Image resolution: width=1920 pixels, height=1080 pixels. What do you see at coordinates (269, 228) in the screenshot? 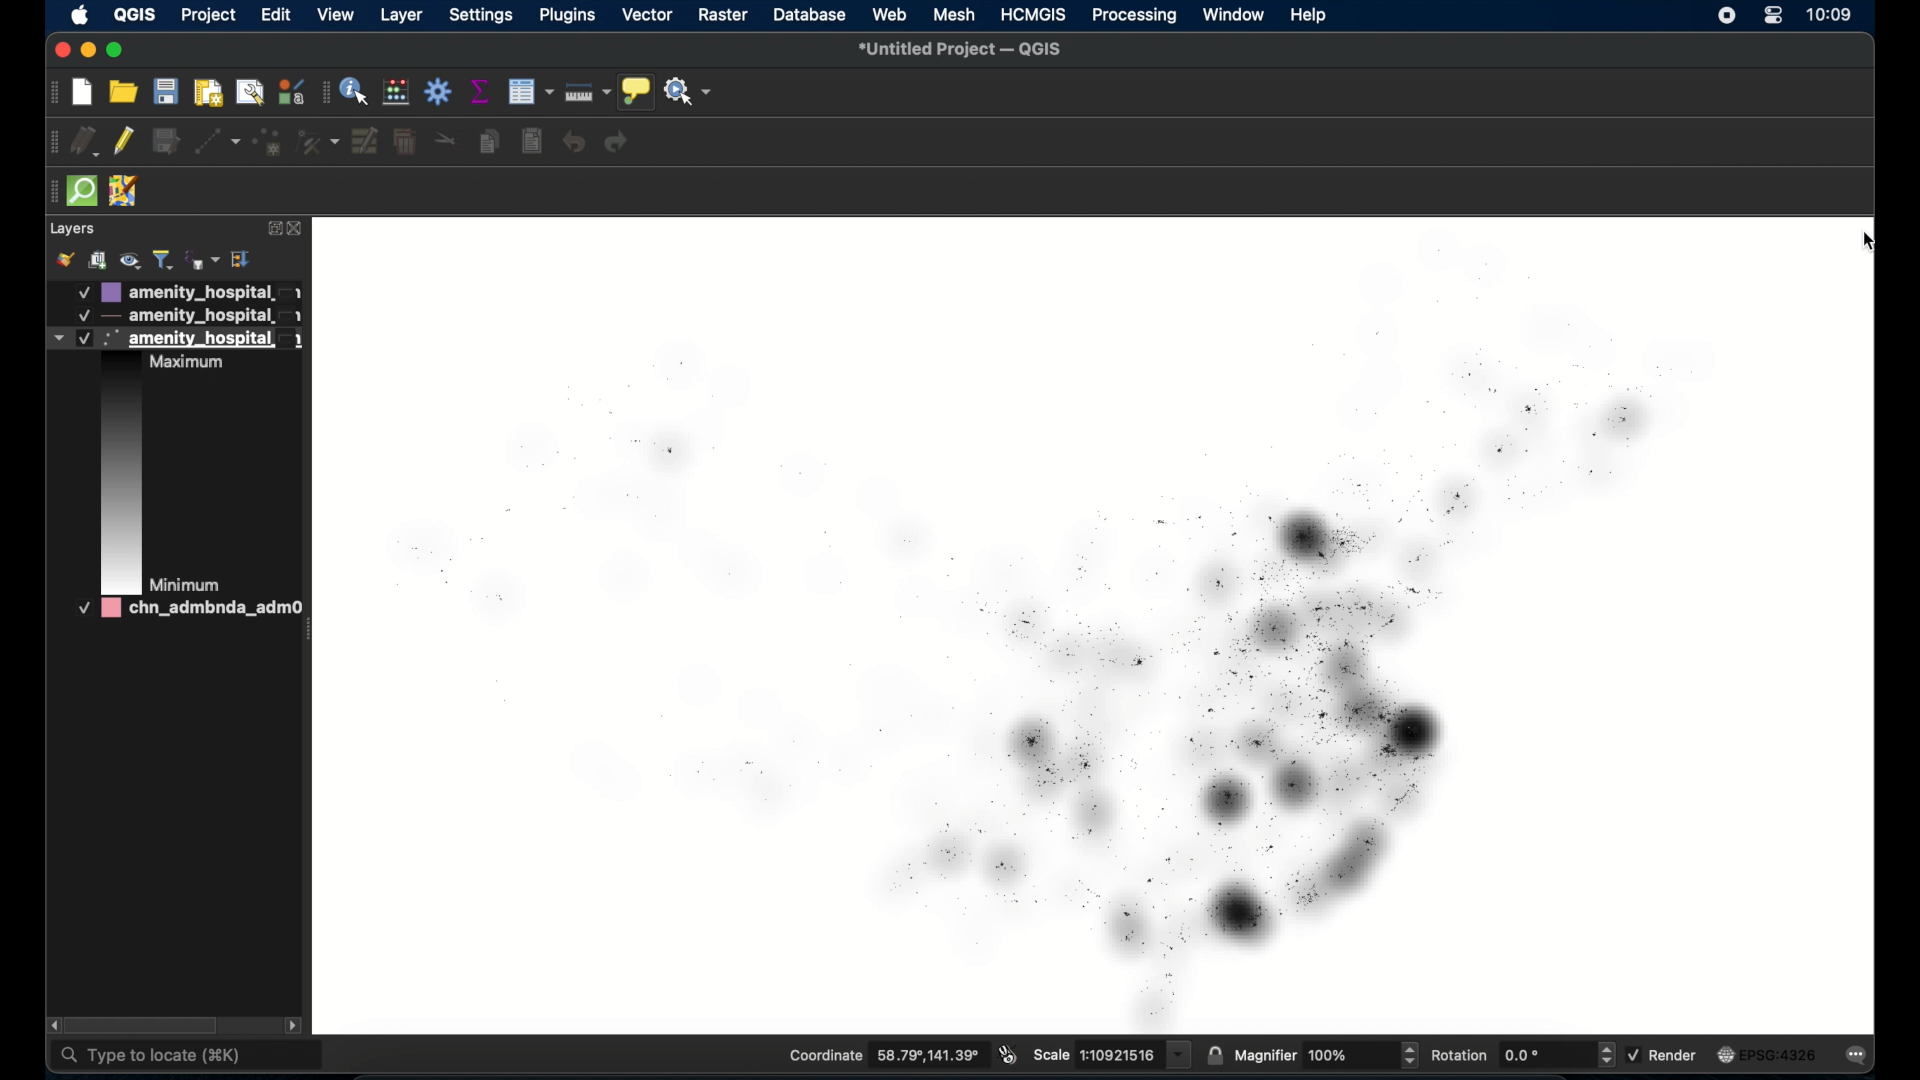
I see `expand` at bounding box center [269, 228].